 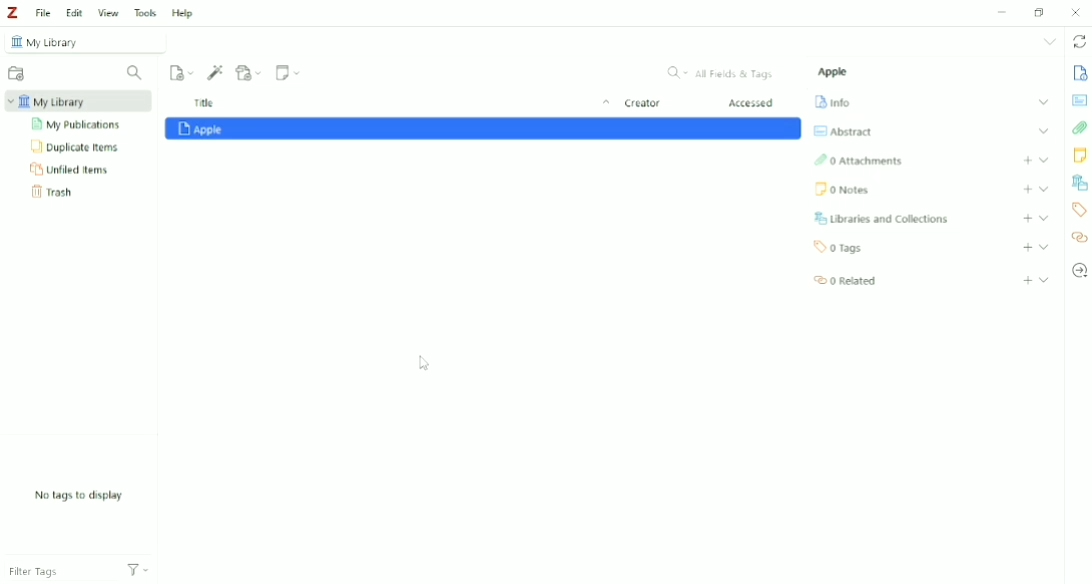 I want to click on Related, so click(x=1080, y=237).